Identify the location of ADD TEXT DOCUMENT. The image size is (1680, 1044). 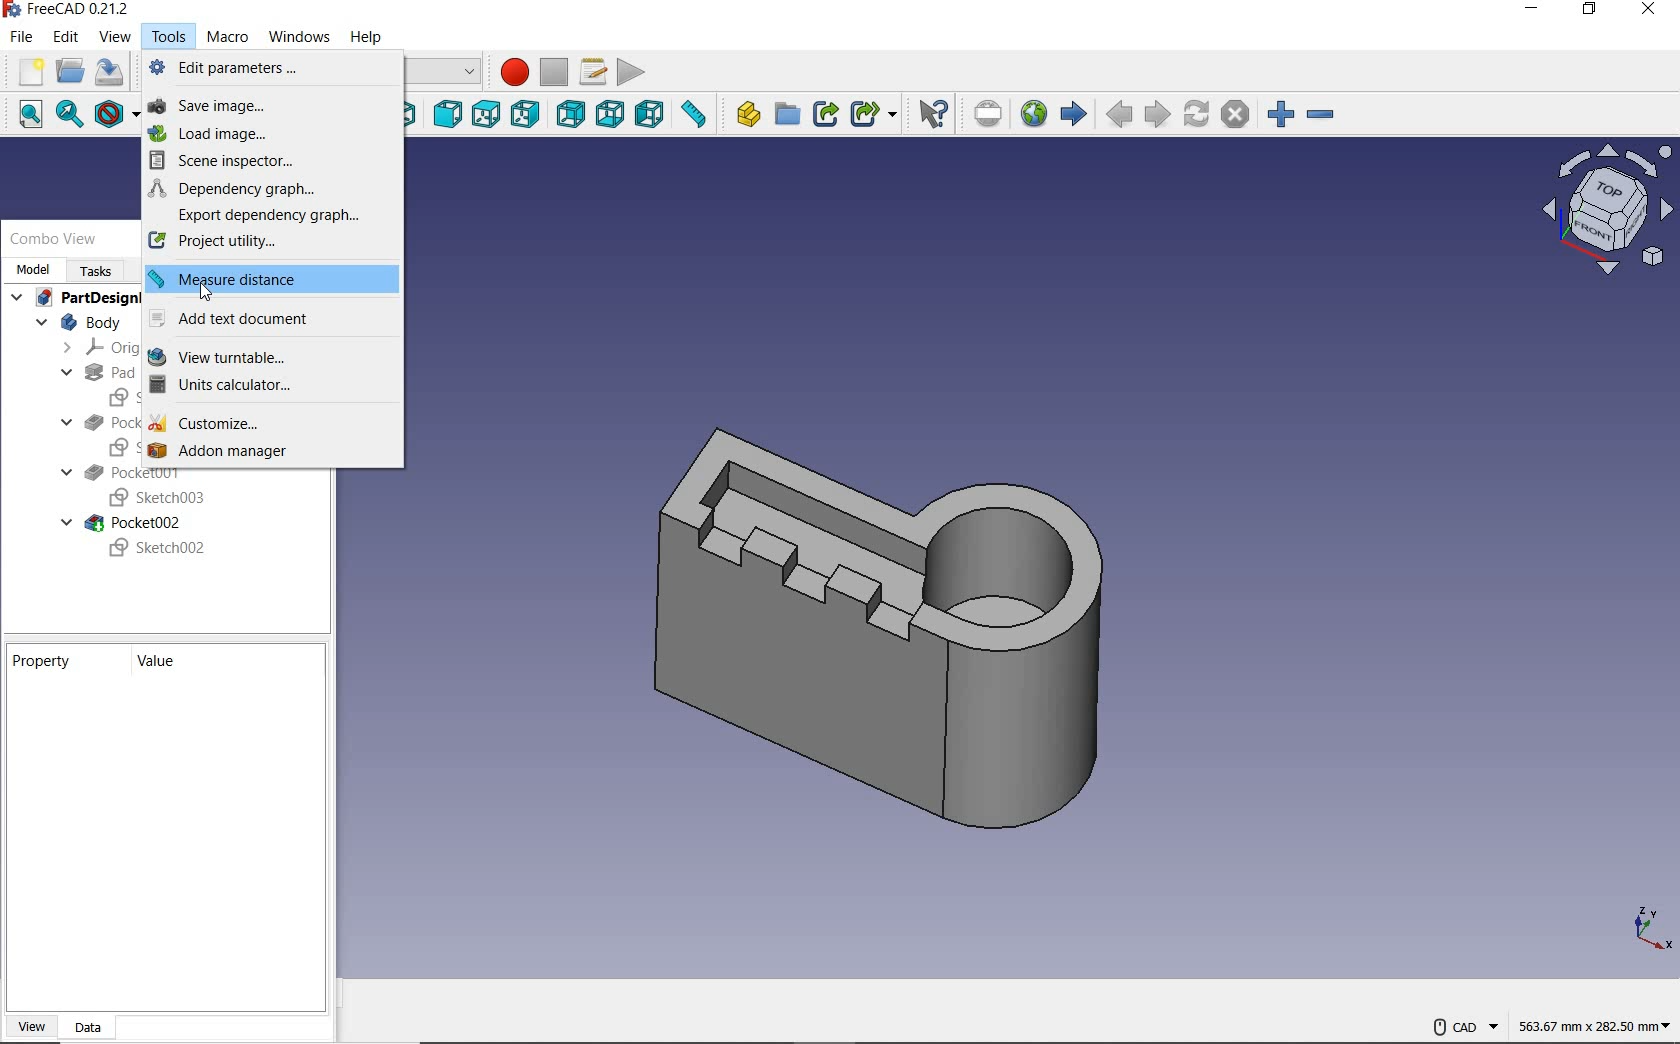
(270, 322).